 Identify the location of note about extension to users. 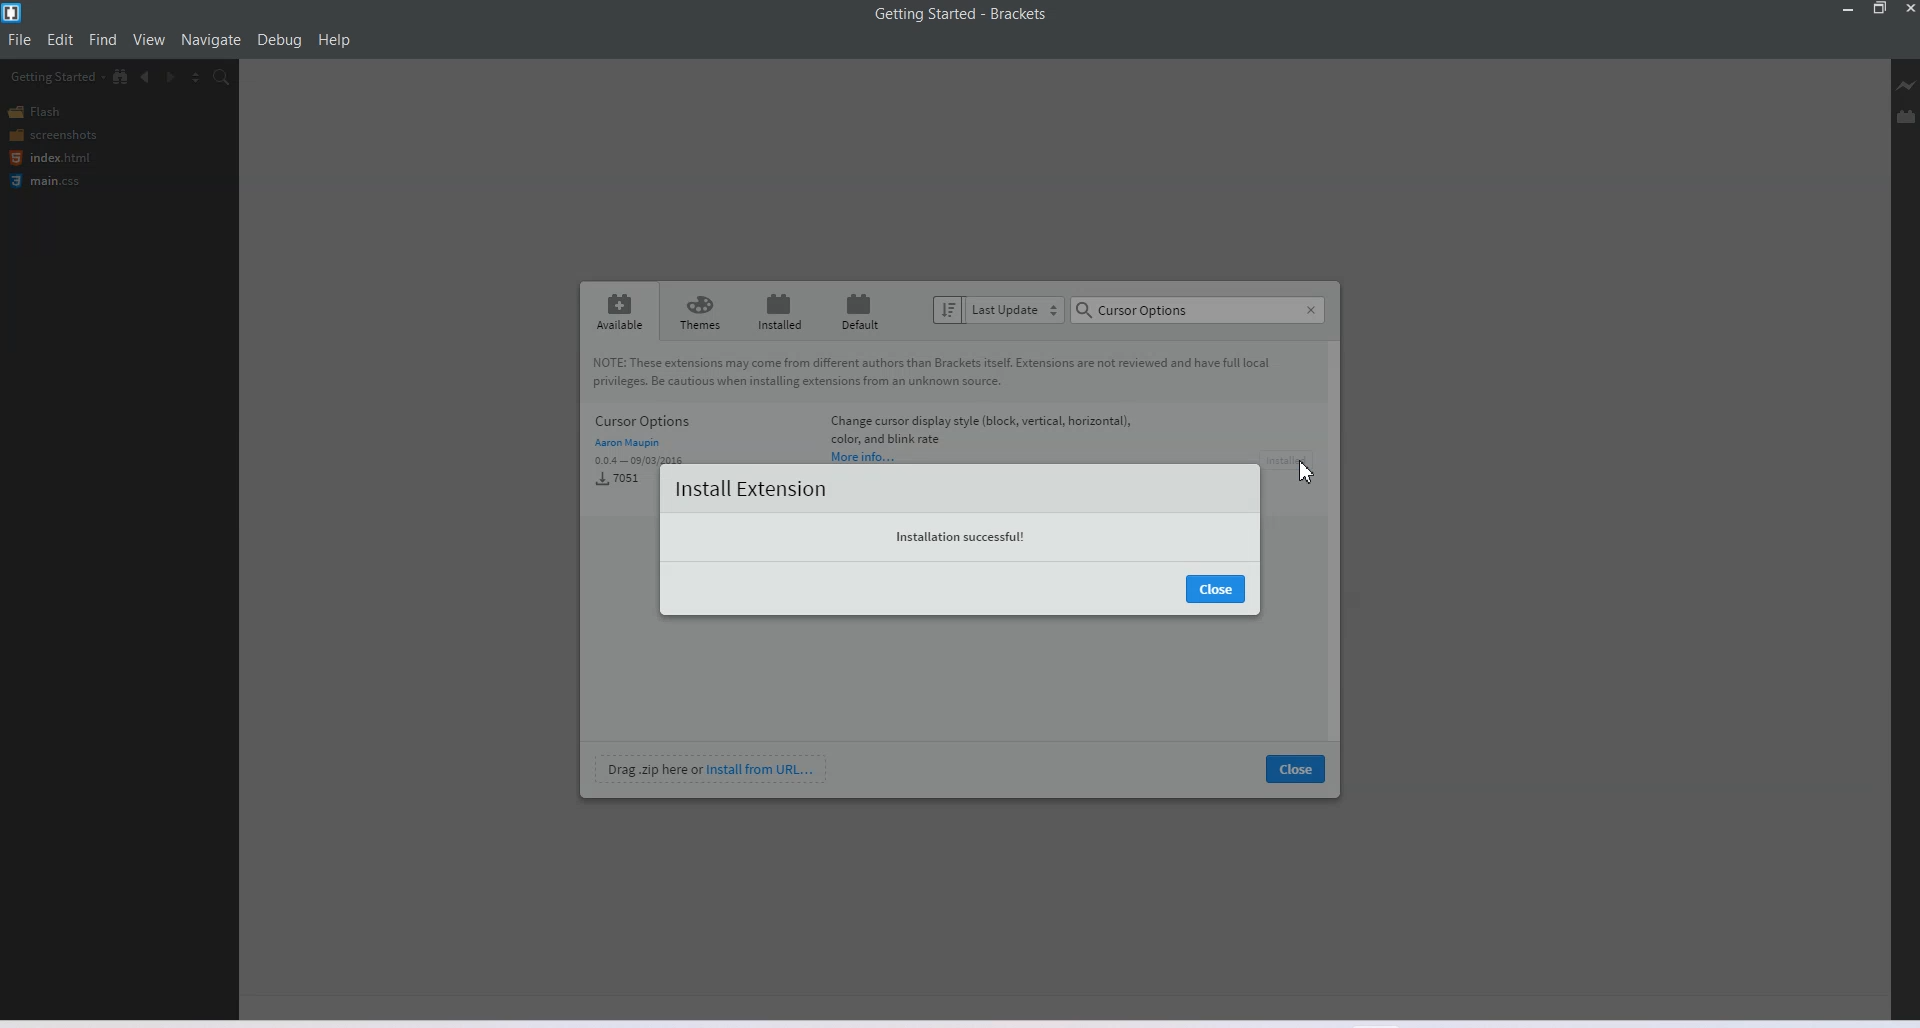
(945, 372).